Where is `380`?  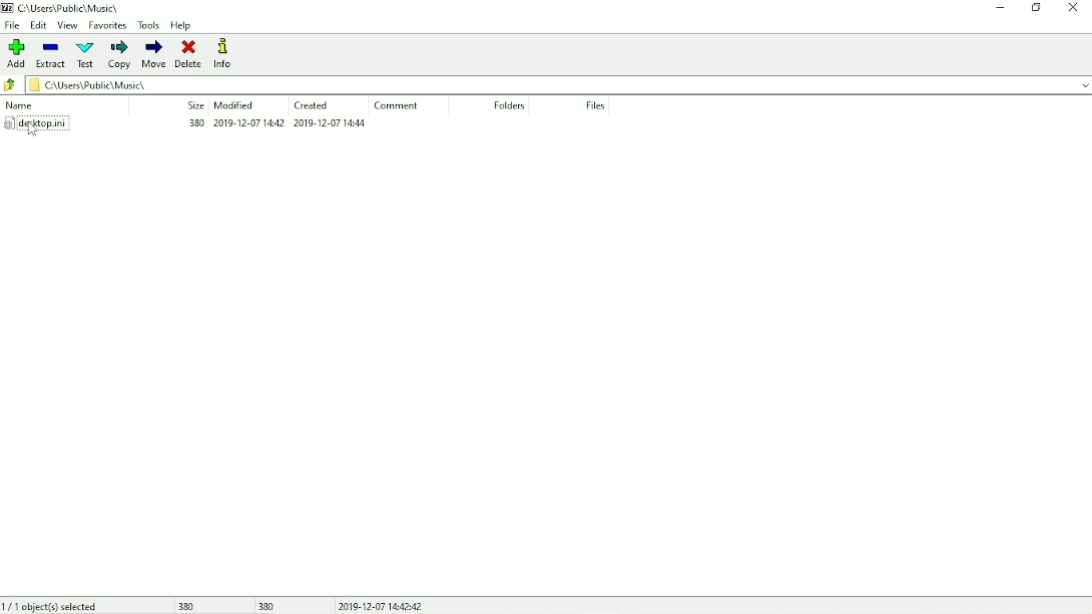
380 is located at coordinates (184, 606).